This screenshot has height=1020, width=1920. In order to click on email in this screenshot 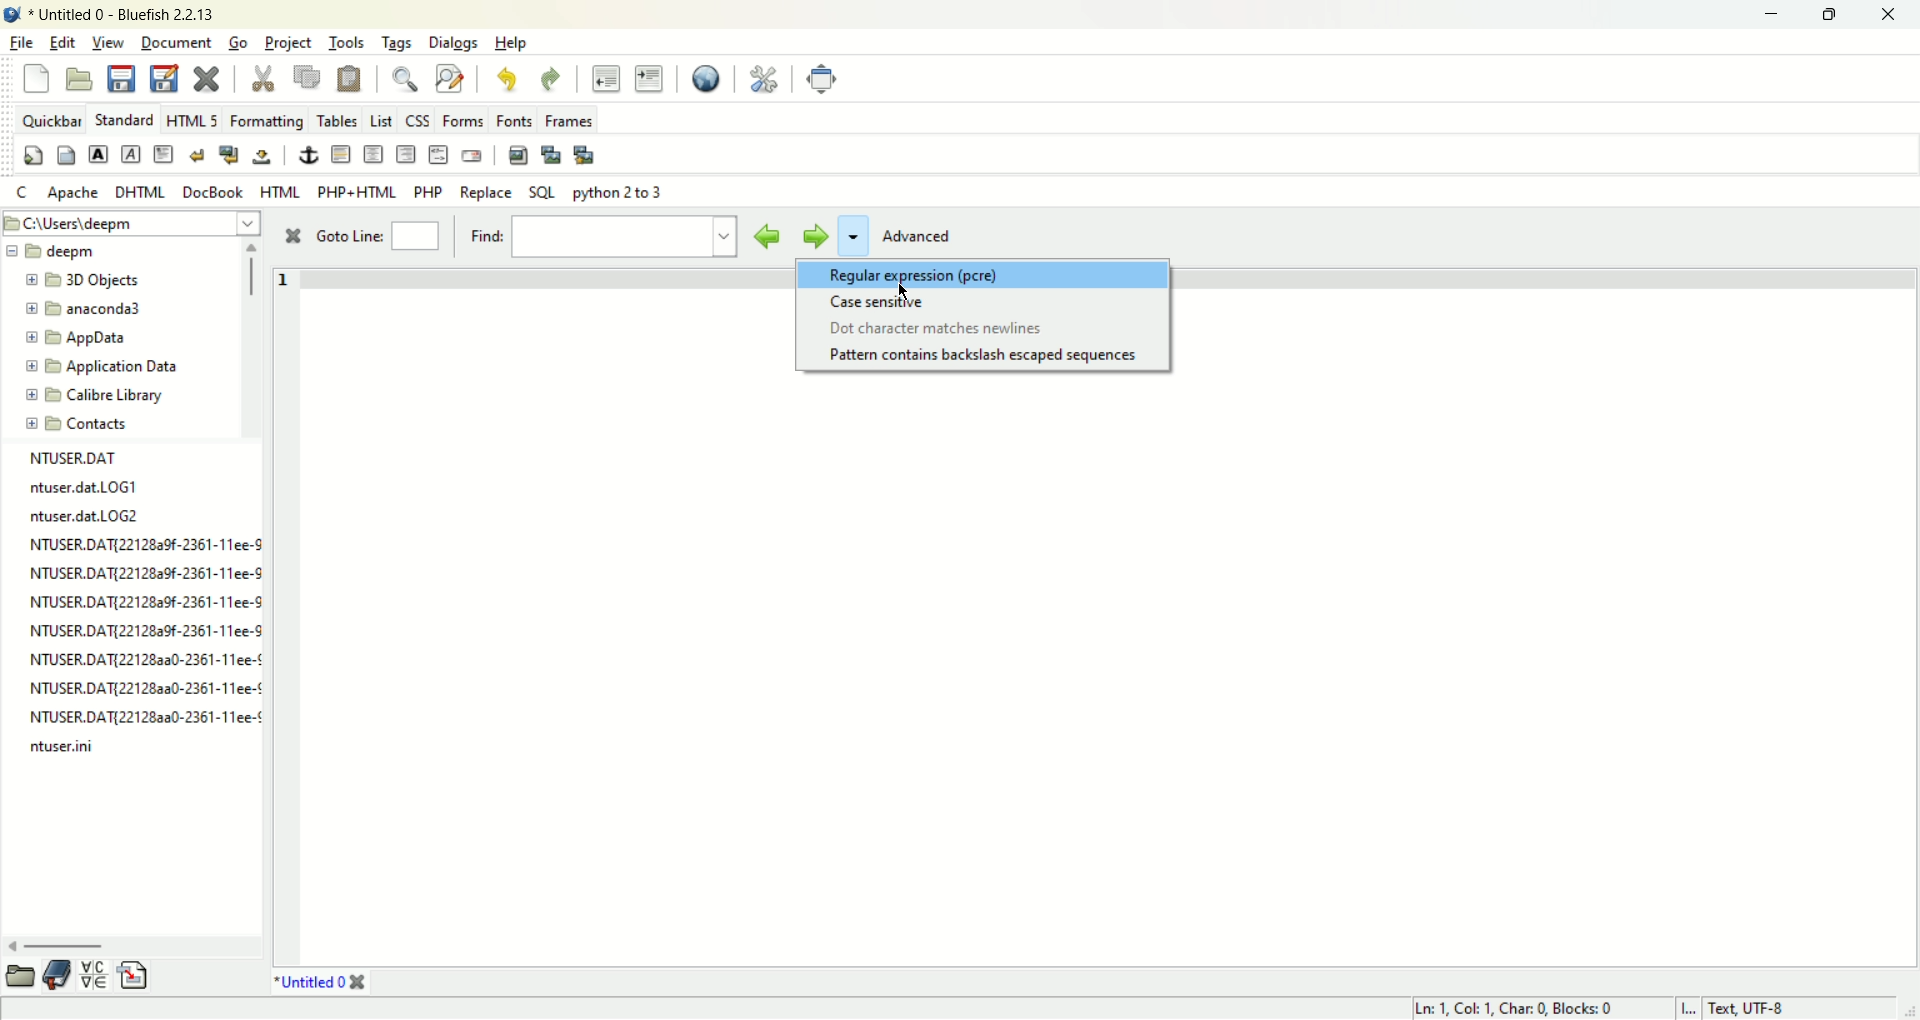, I will do `click(471, 157)`.